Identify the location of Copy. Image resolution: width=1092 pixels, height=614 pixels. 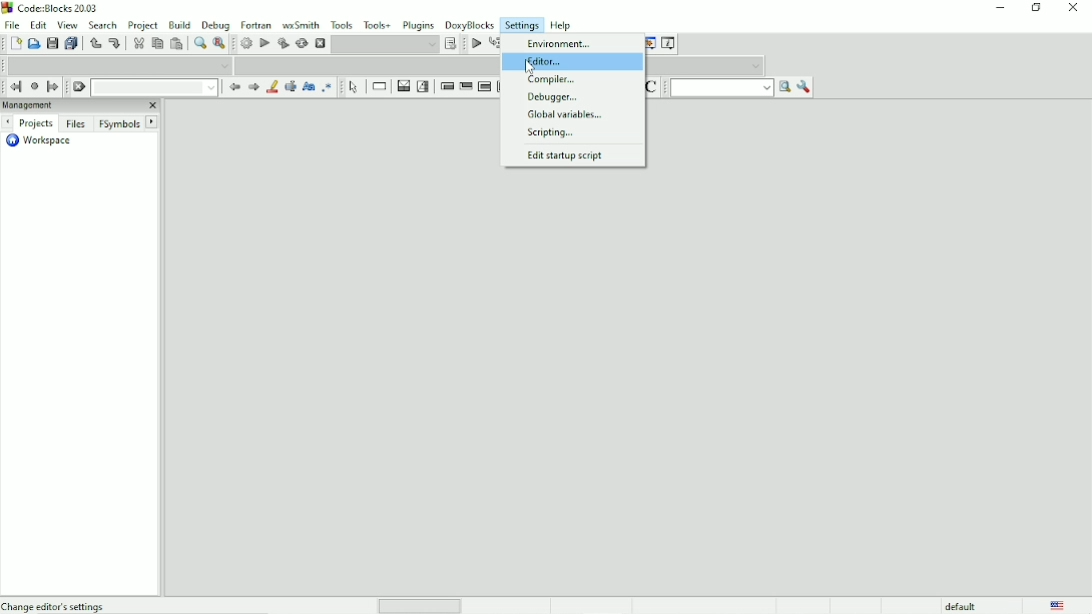
(156, 43).